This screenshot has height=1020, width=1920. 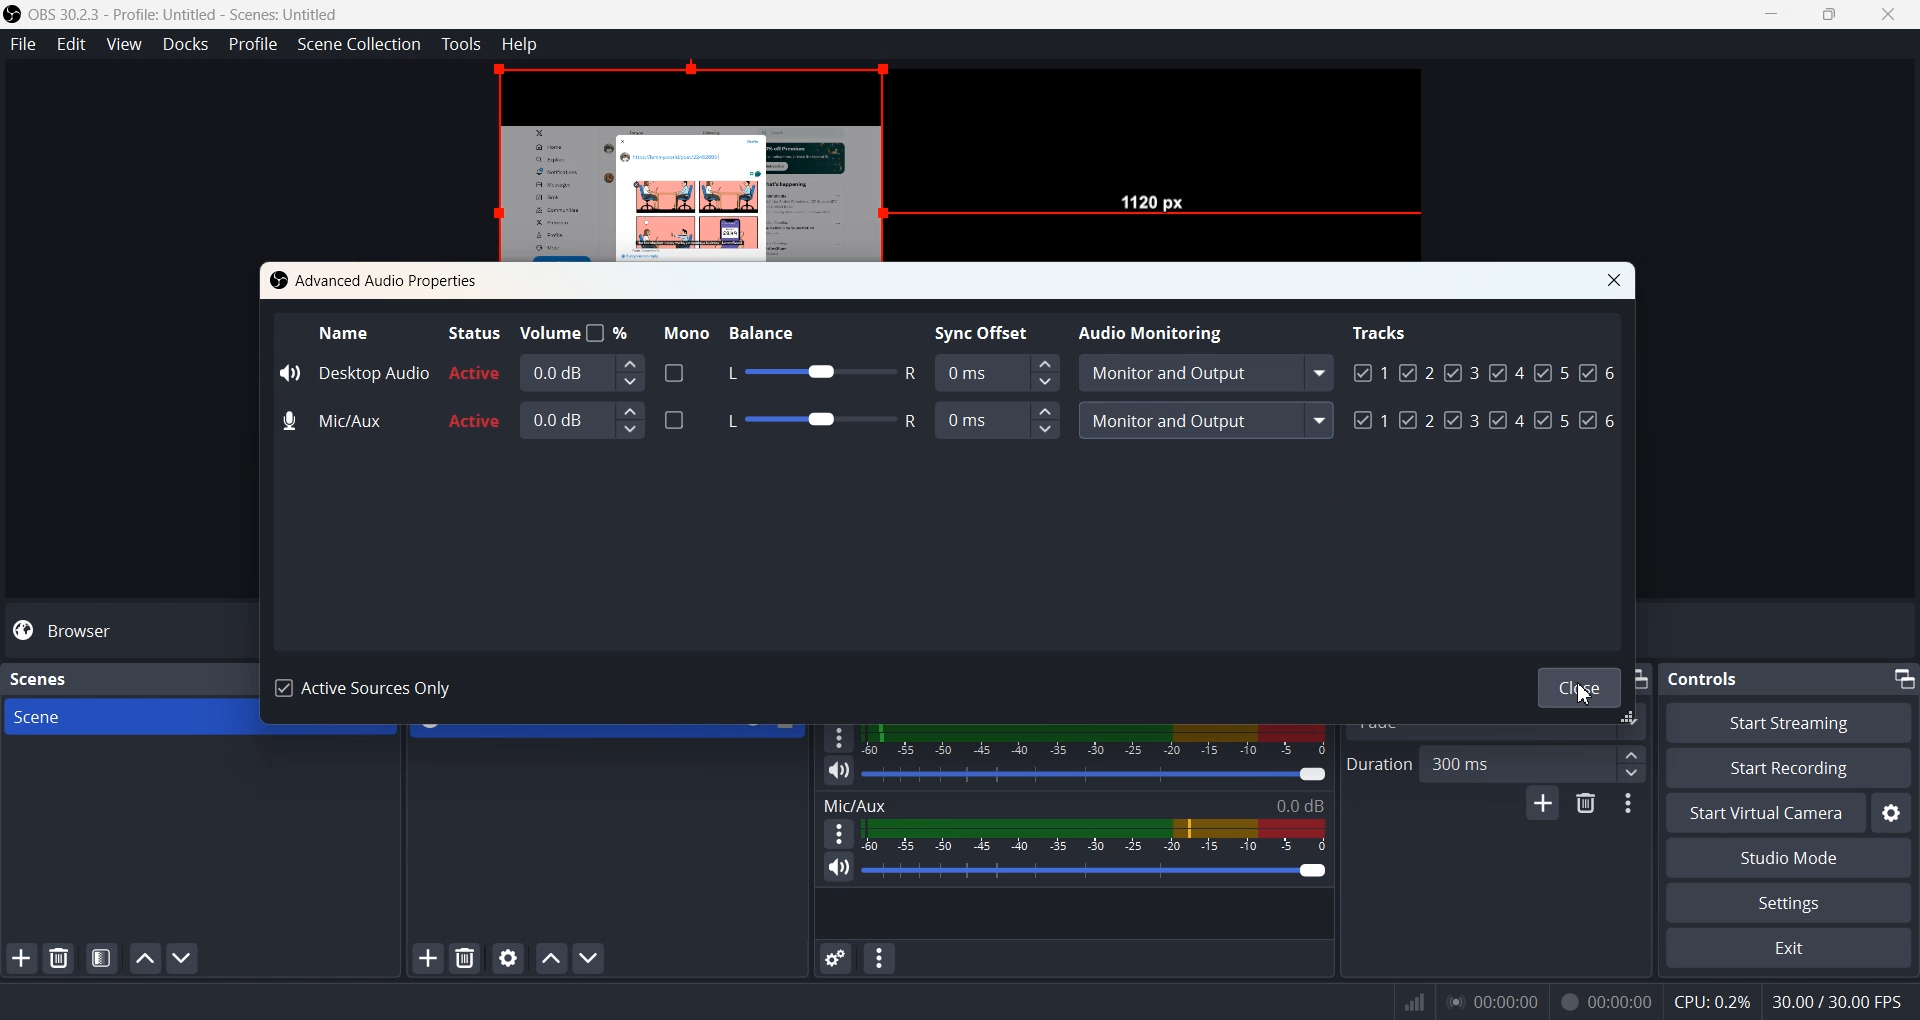 I want to click on Monitor and Output, so click(x=1204, y=373).